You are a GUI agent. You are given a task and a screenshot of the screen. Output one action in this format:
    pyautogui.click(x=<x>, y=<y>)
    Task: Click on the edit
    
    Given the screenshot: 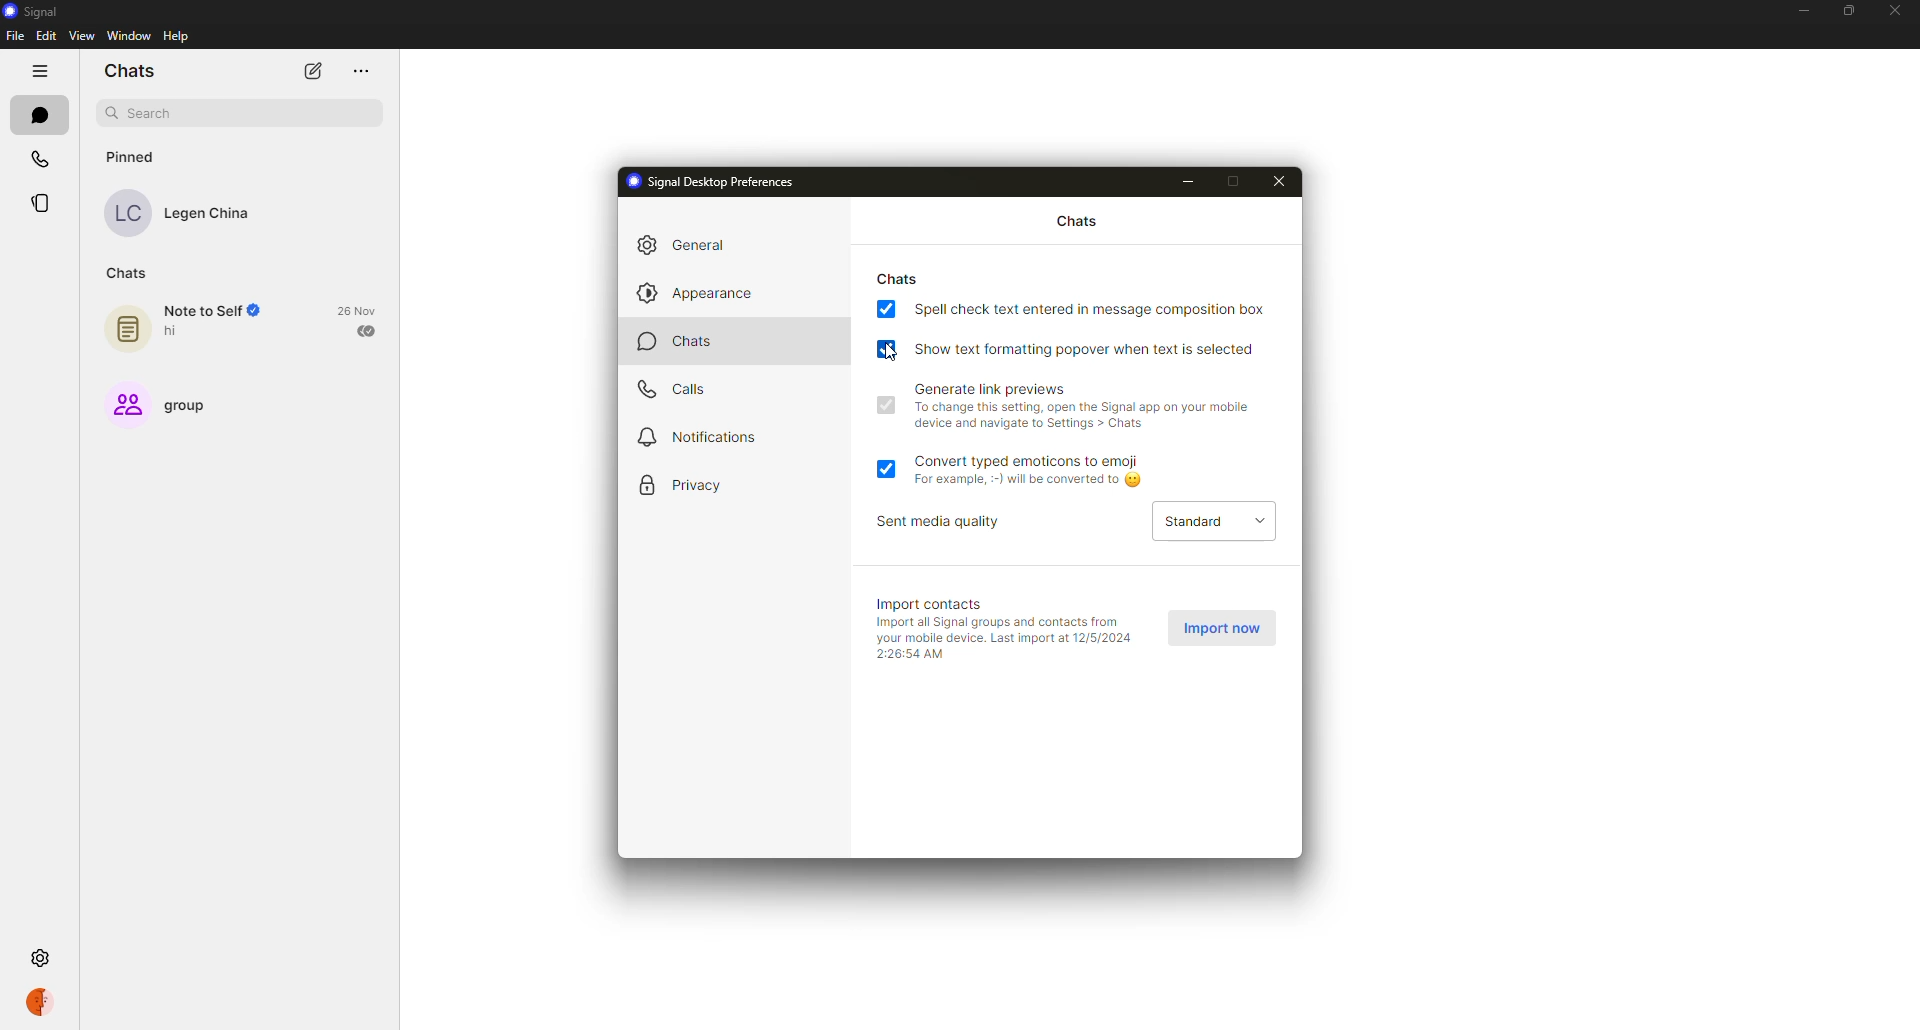 What is the action you would take?
    pyautogui.click(x=46, y=34)
    